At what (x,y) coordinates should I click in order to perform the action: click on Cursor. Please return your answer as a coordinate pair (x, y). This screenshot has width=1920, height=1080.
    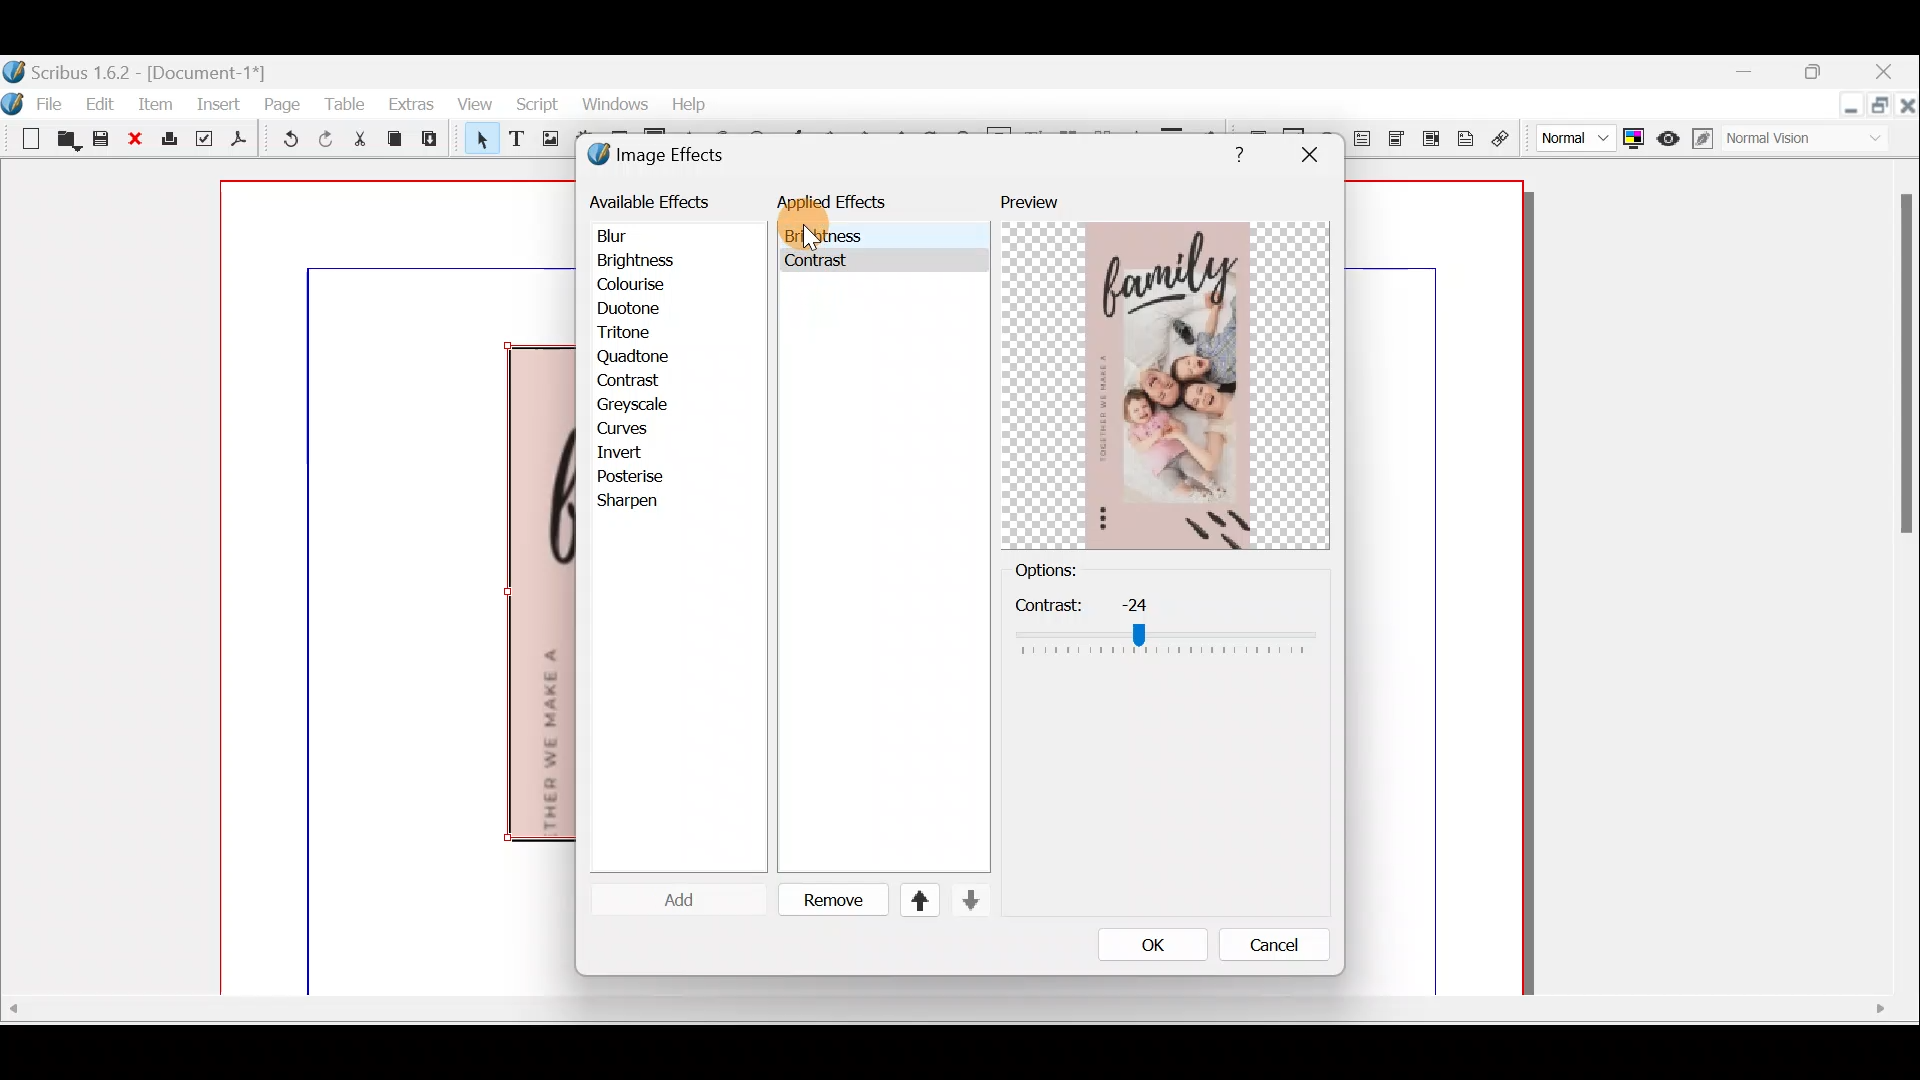
    Looking at the image, I should click on (664, 899).